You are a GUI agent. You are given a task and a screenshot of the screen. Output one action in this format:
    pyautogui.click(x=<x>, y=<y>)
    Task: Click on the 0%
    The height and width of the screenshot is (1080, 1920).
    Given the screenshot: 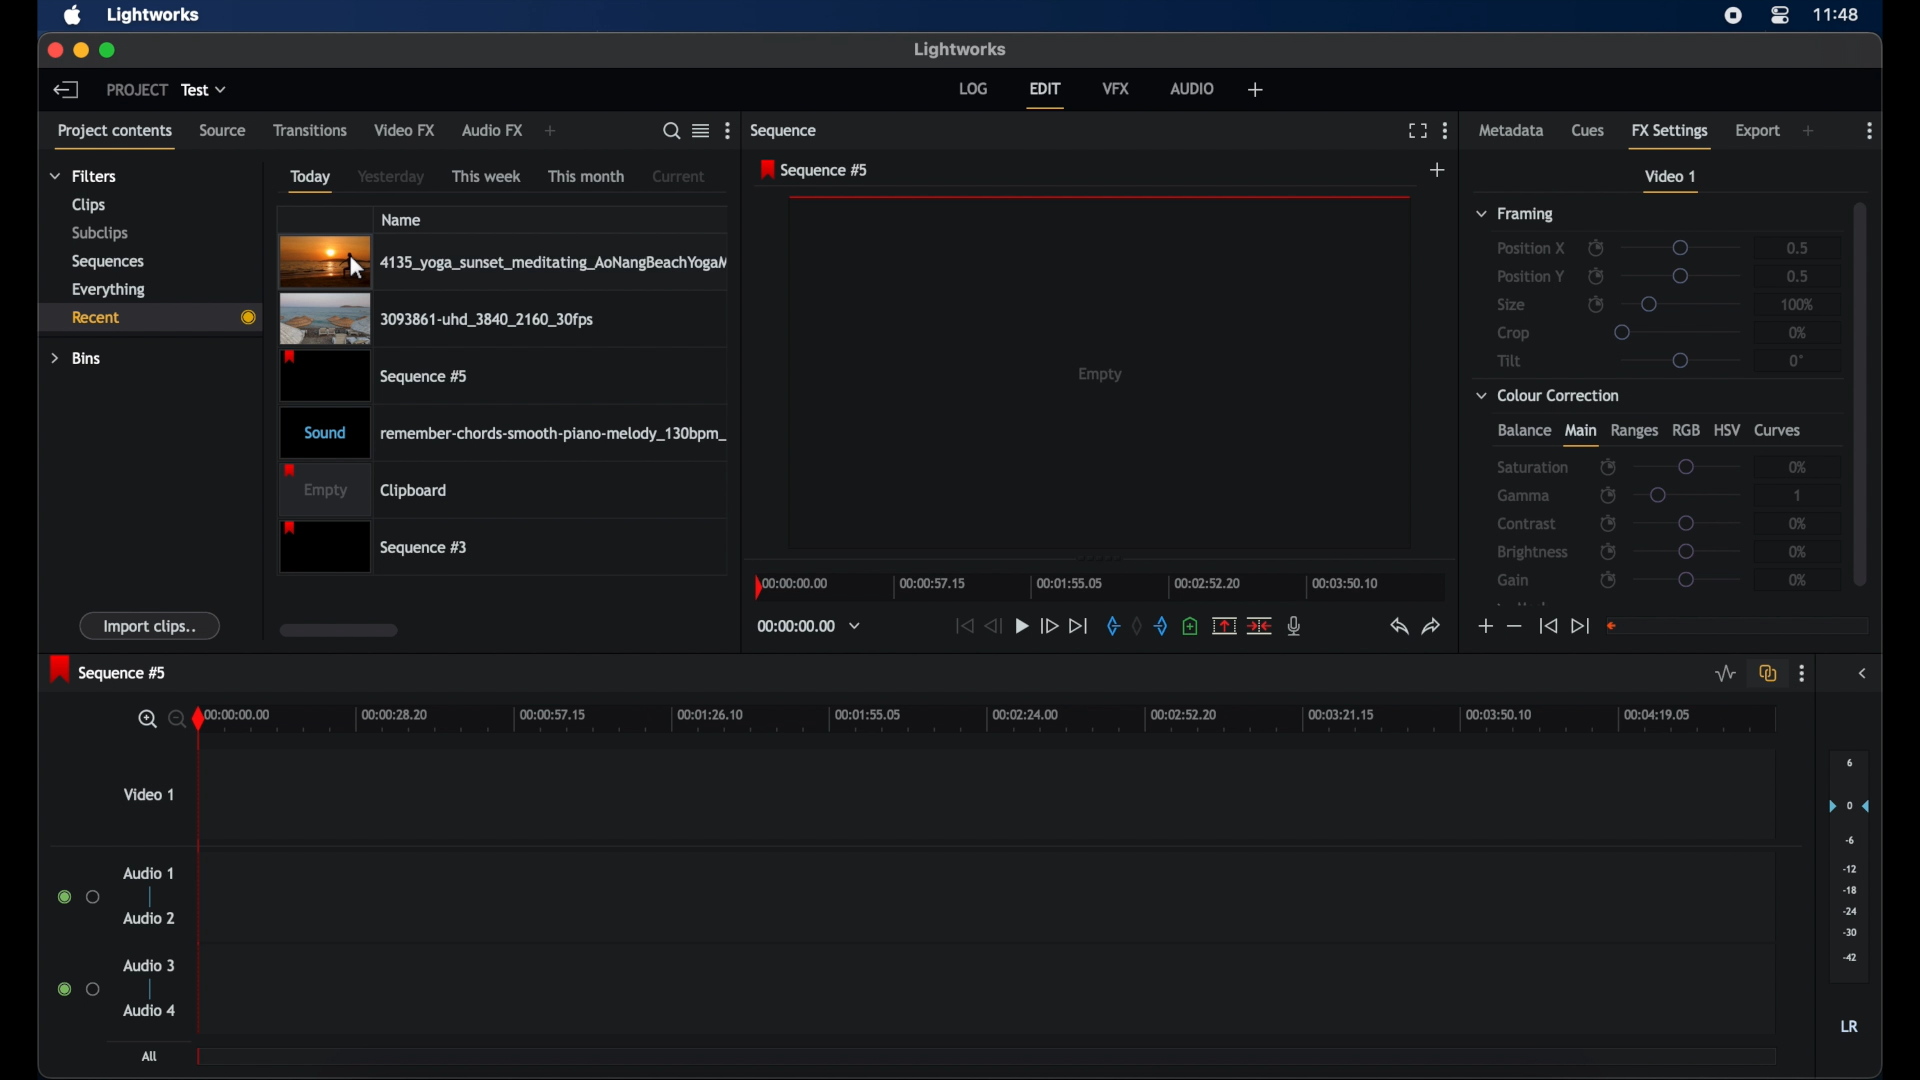 What is the action you would take?
    pyautogui.click(x=1795, y=468)
    